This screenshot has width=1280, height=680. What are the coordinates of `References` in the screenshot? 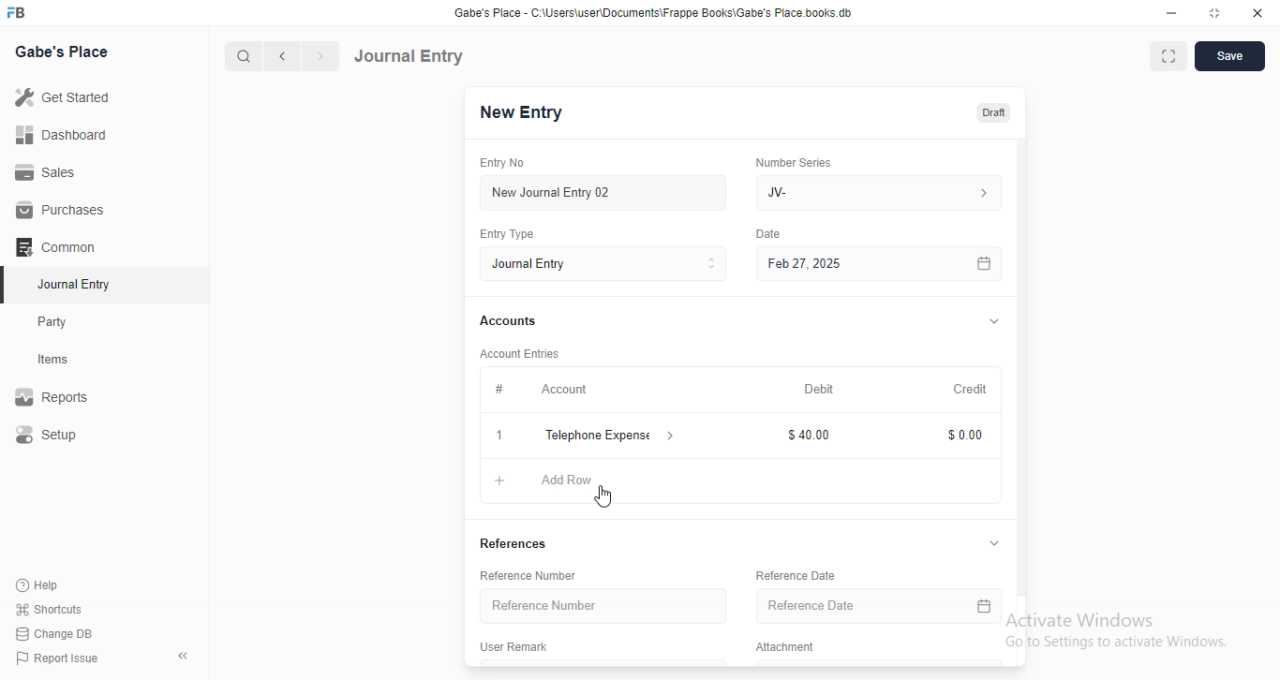 It's located at (521, 544).